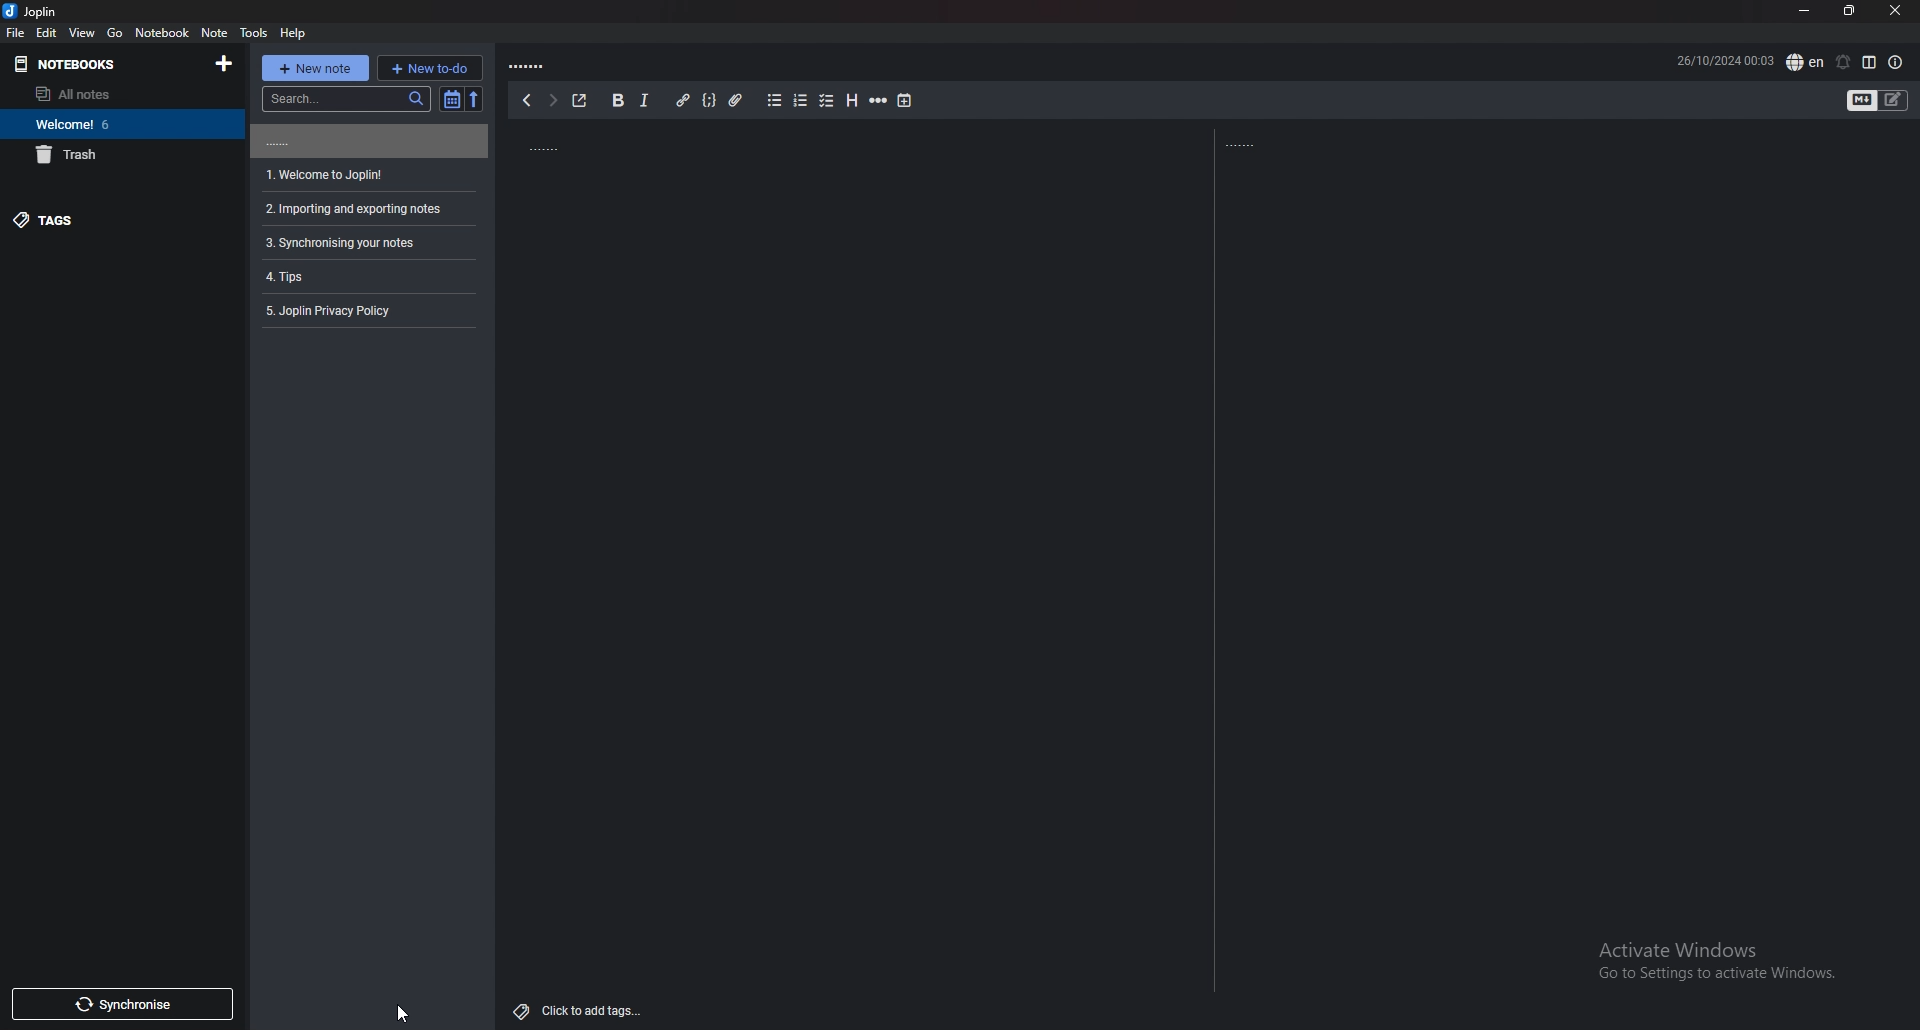  Describe the element at coordinates (617, 99) in the screenshot. I see `bold` at that location.